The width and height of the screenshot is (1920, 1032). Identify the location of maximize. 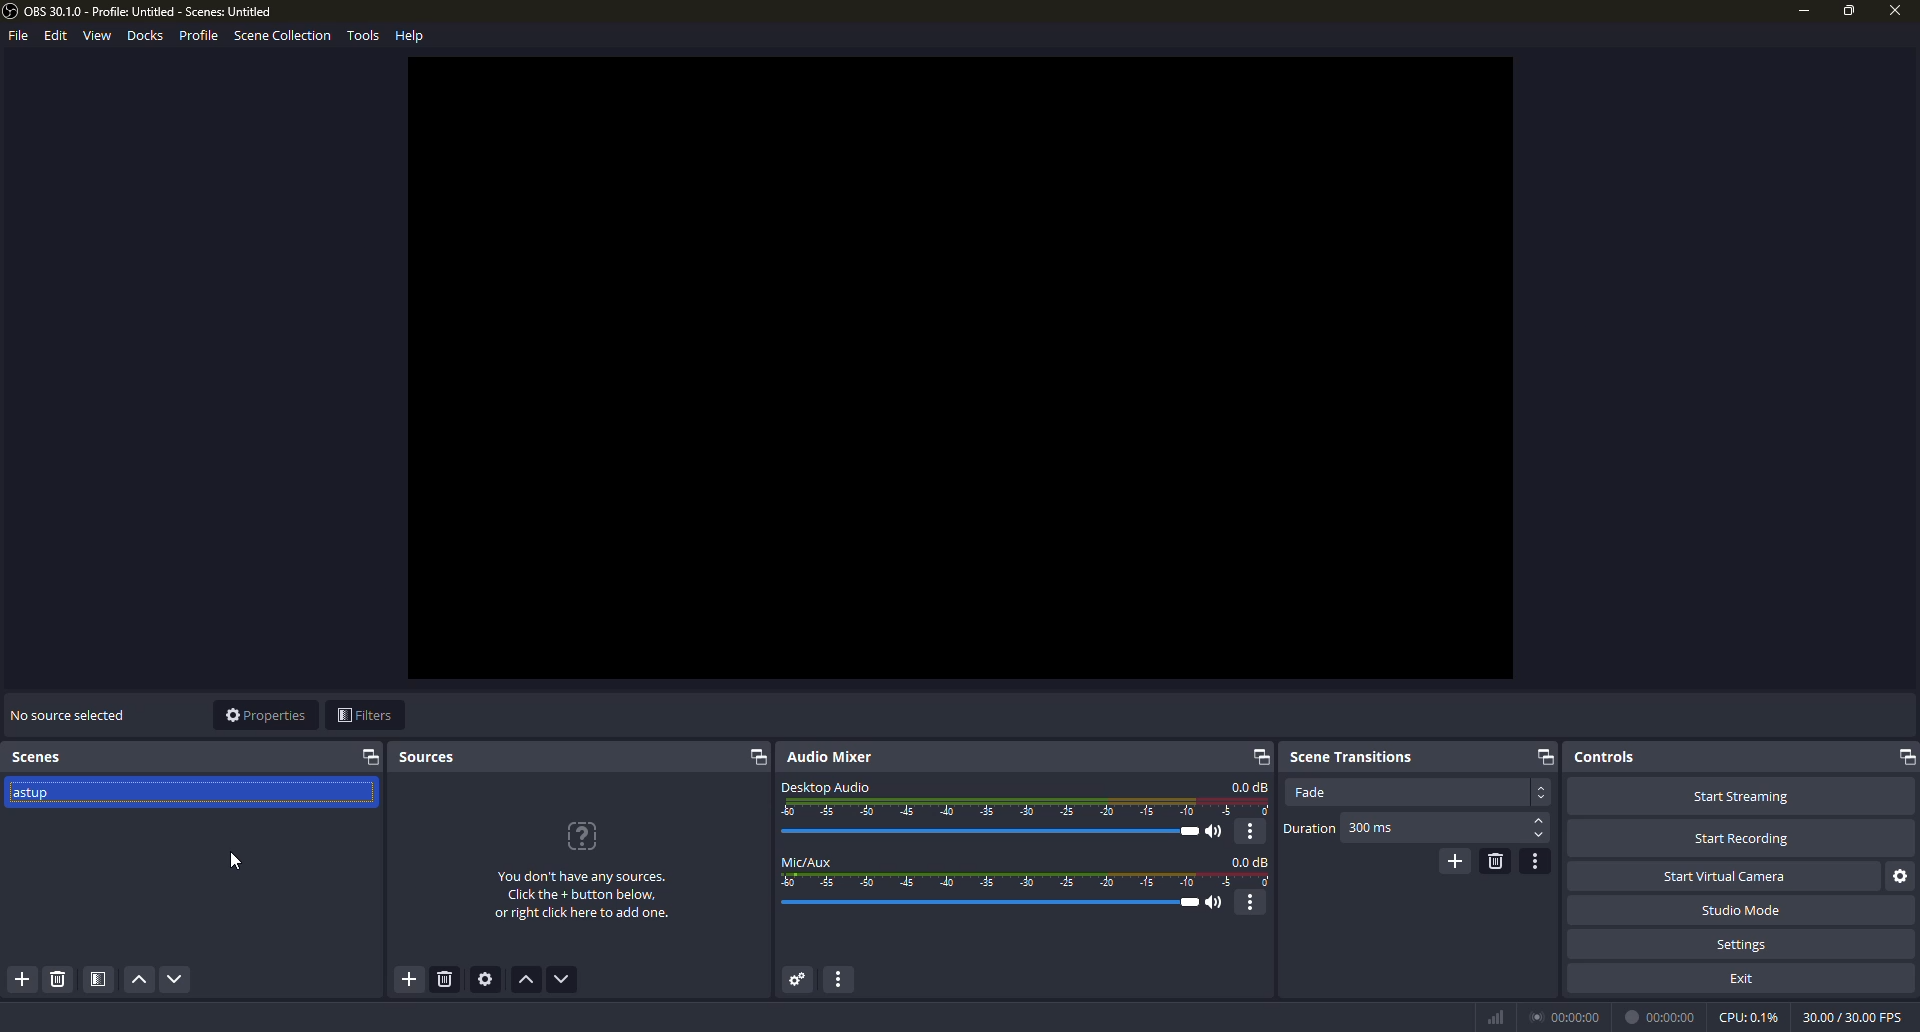
(1849, 10).